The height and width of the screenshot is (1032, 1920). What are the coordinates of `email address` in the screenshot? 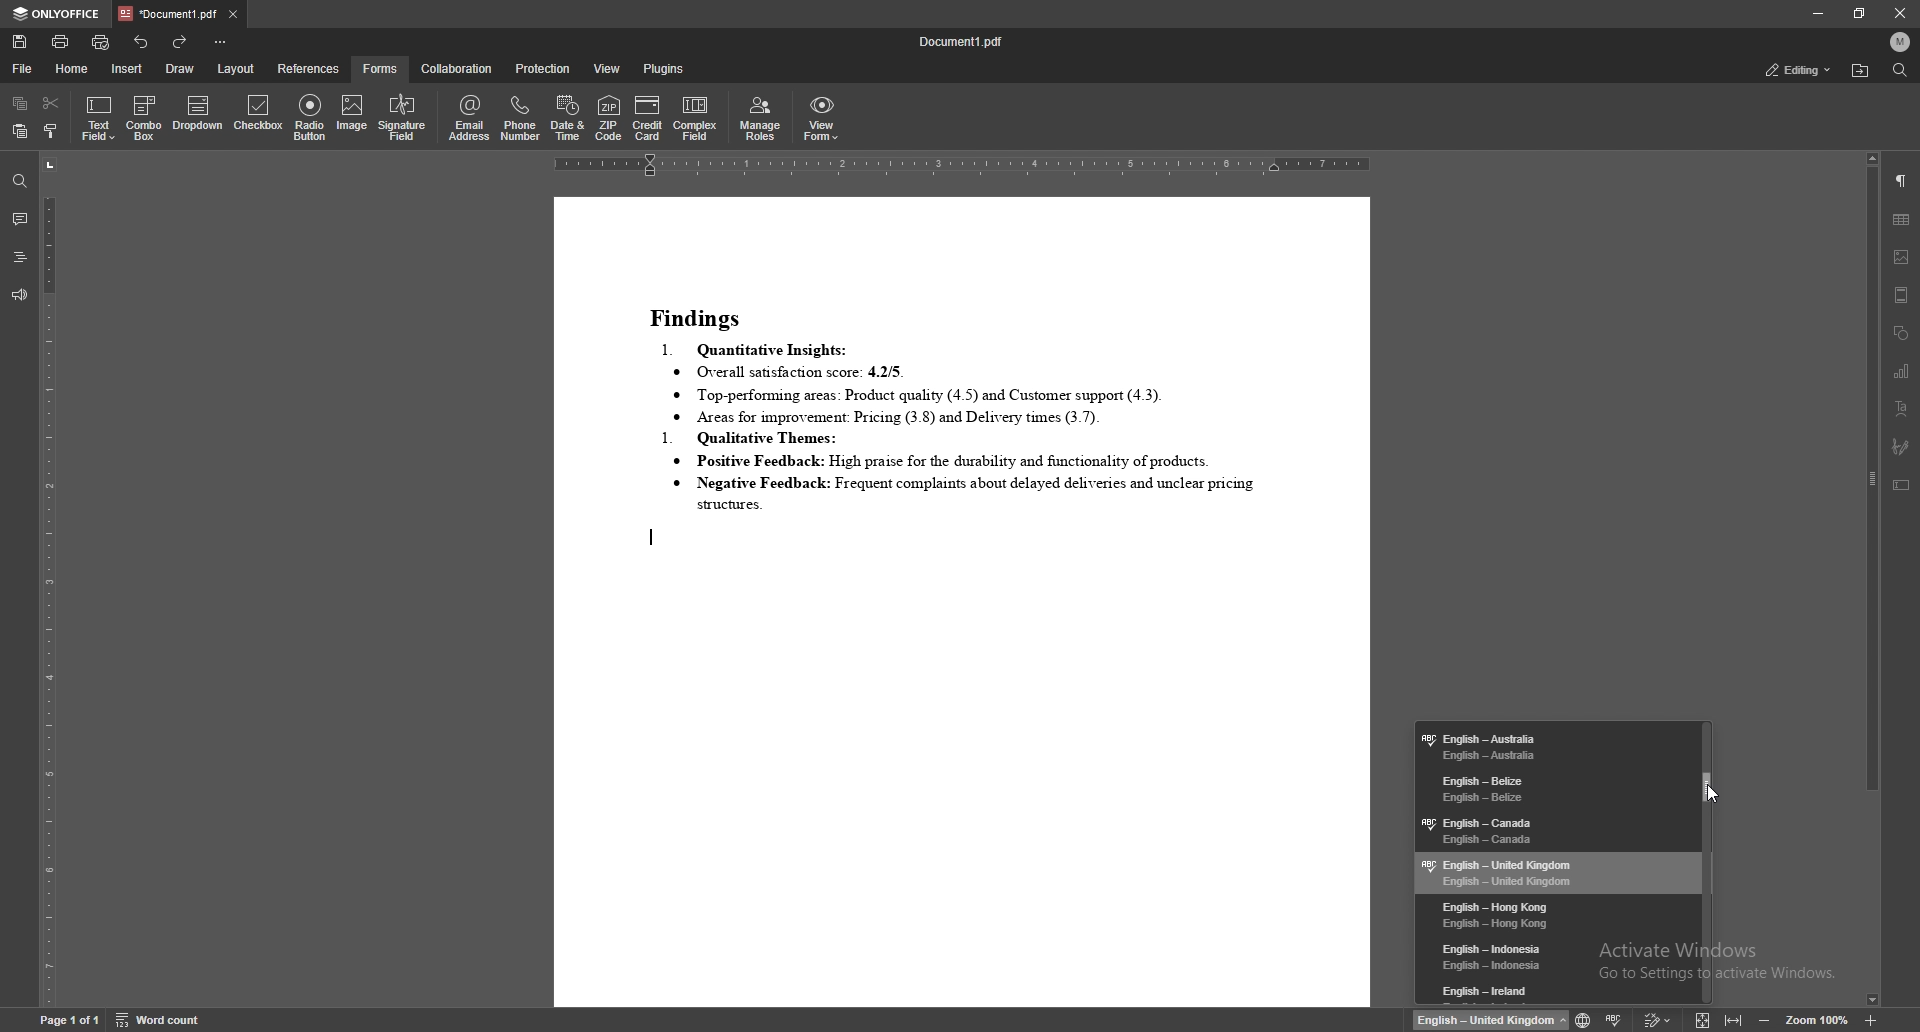 It's located at (470, 118).